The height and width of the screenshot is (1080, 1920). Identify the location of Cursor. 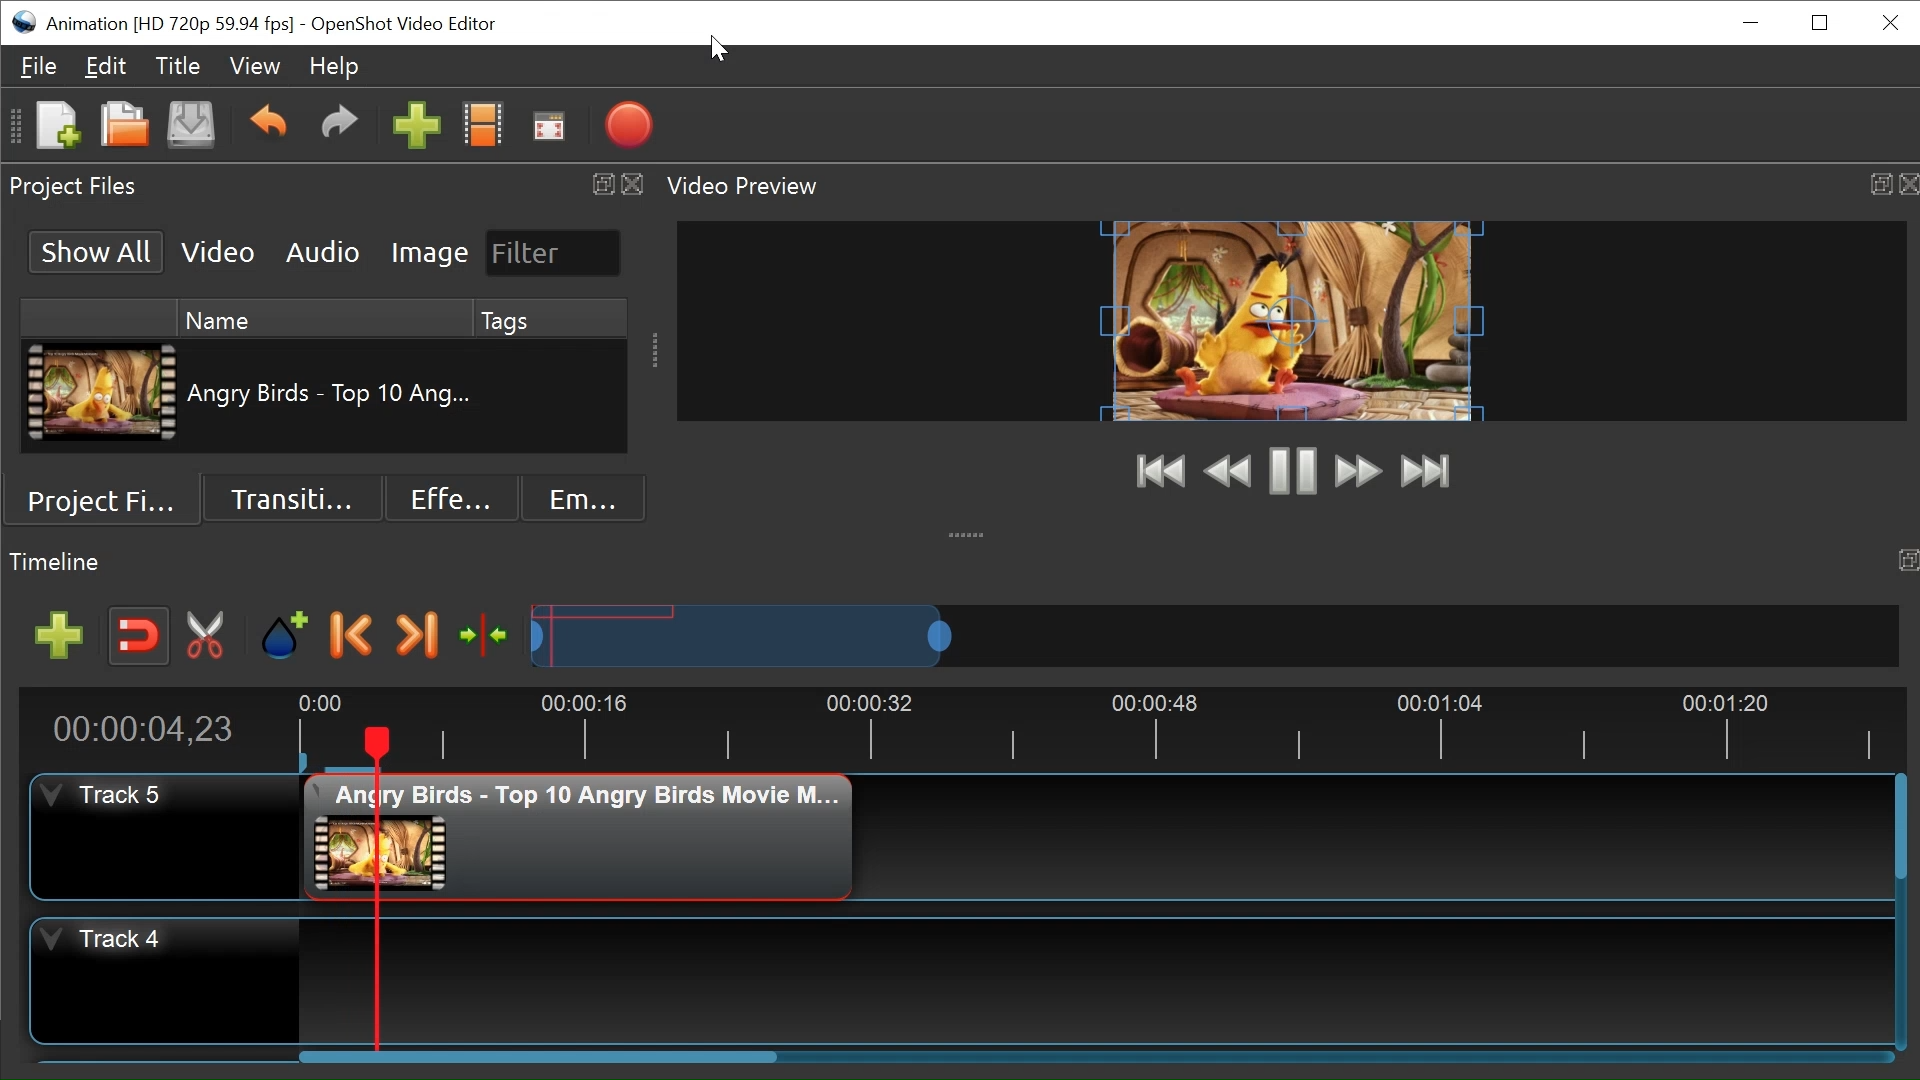
(718, 49).